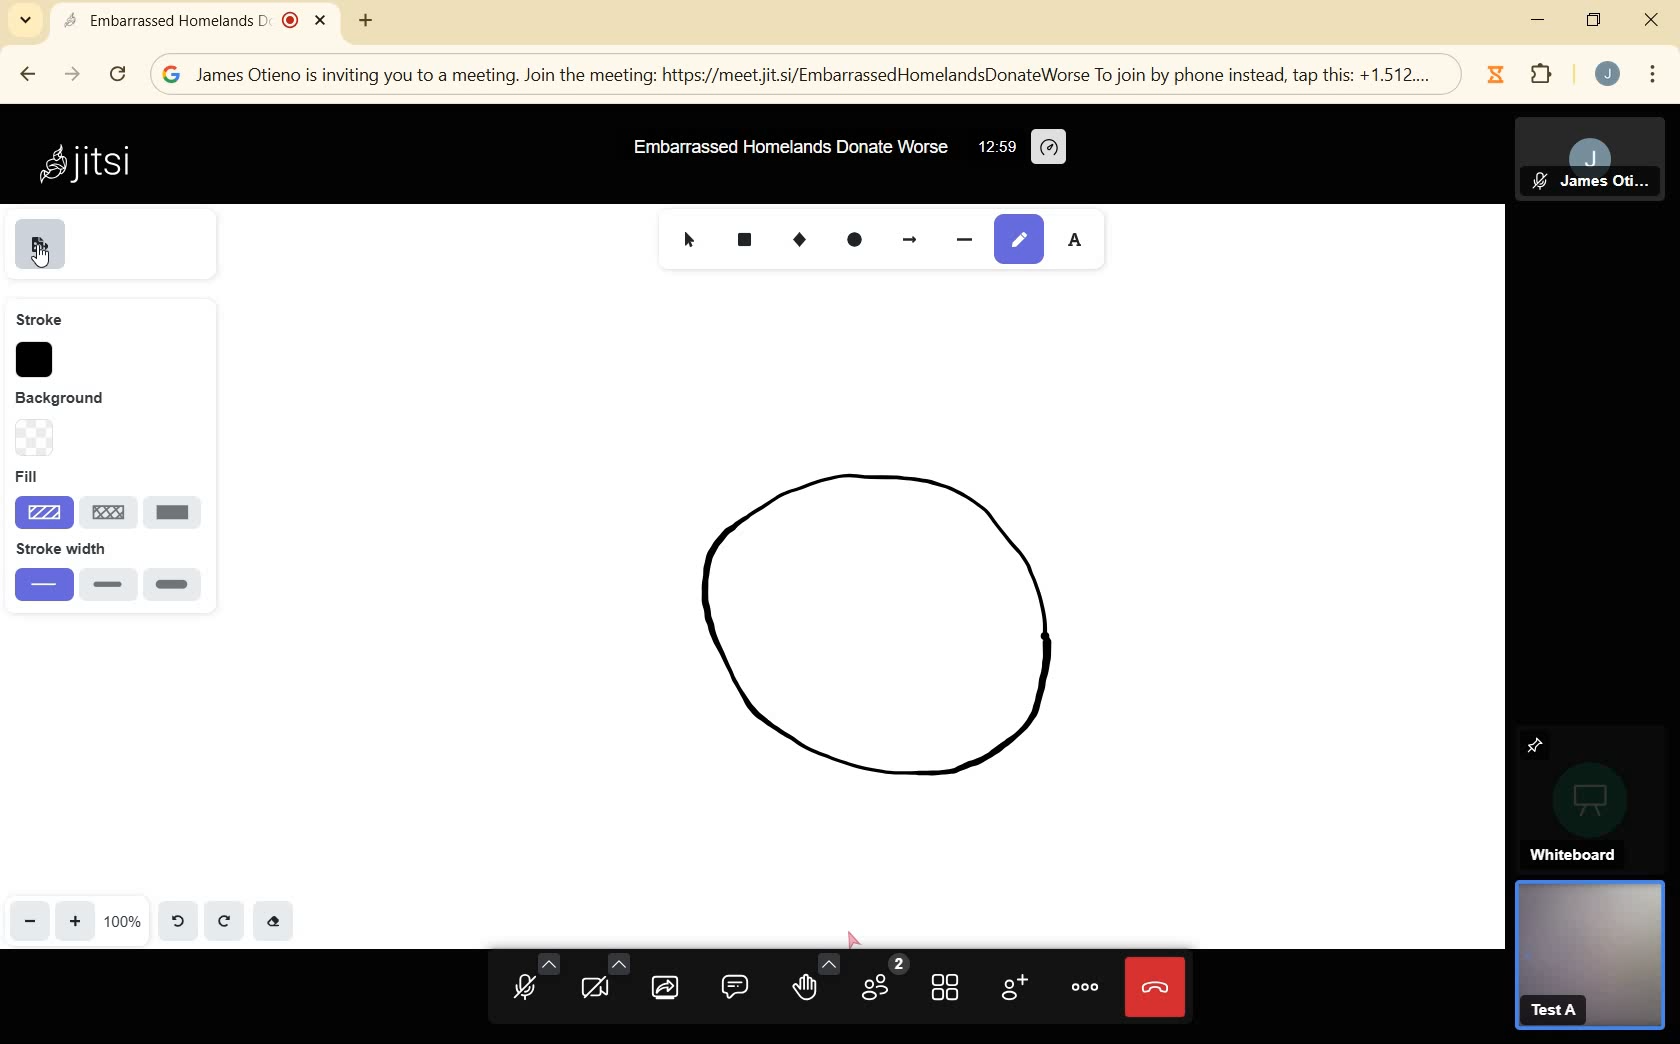  Describe the element at coordinates (917, 243) in the screenshot. I see `arrow` at that location.